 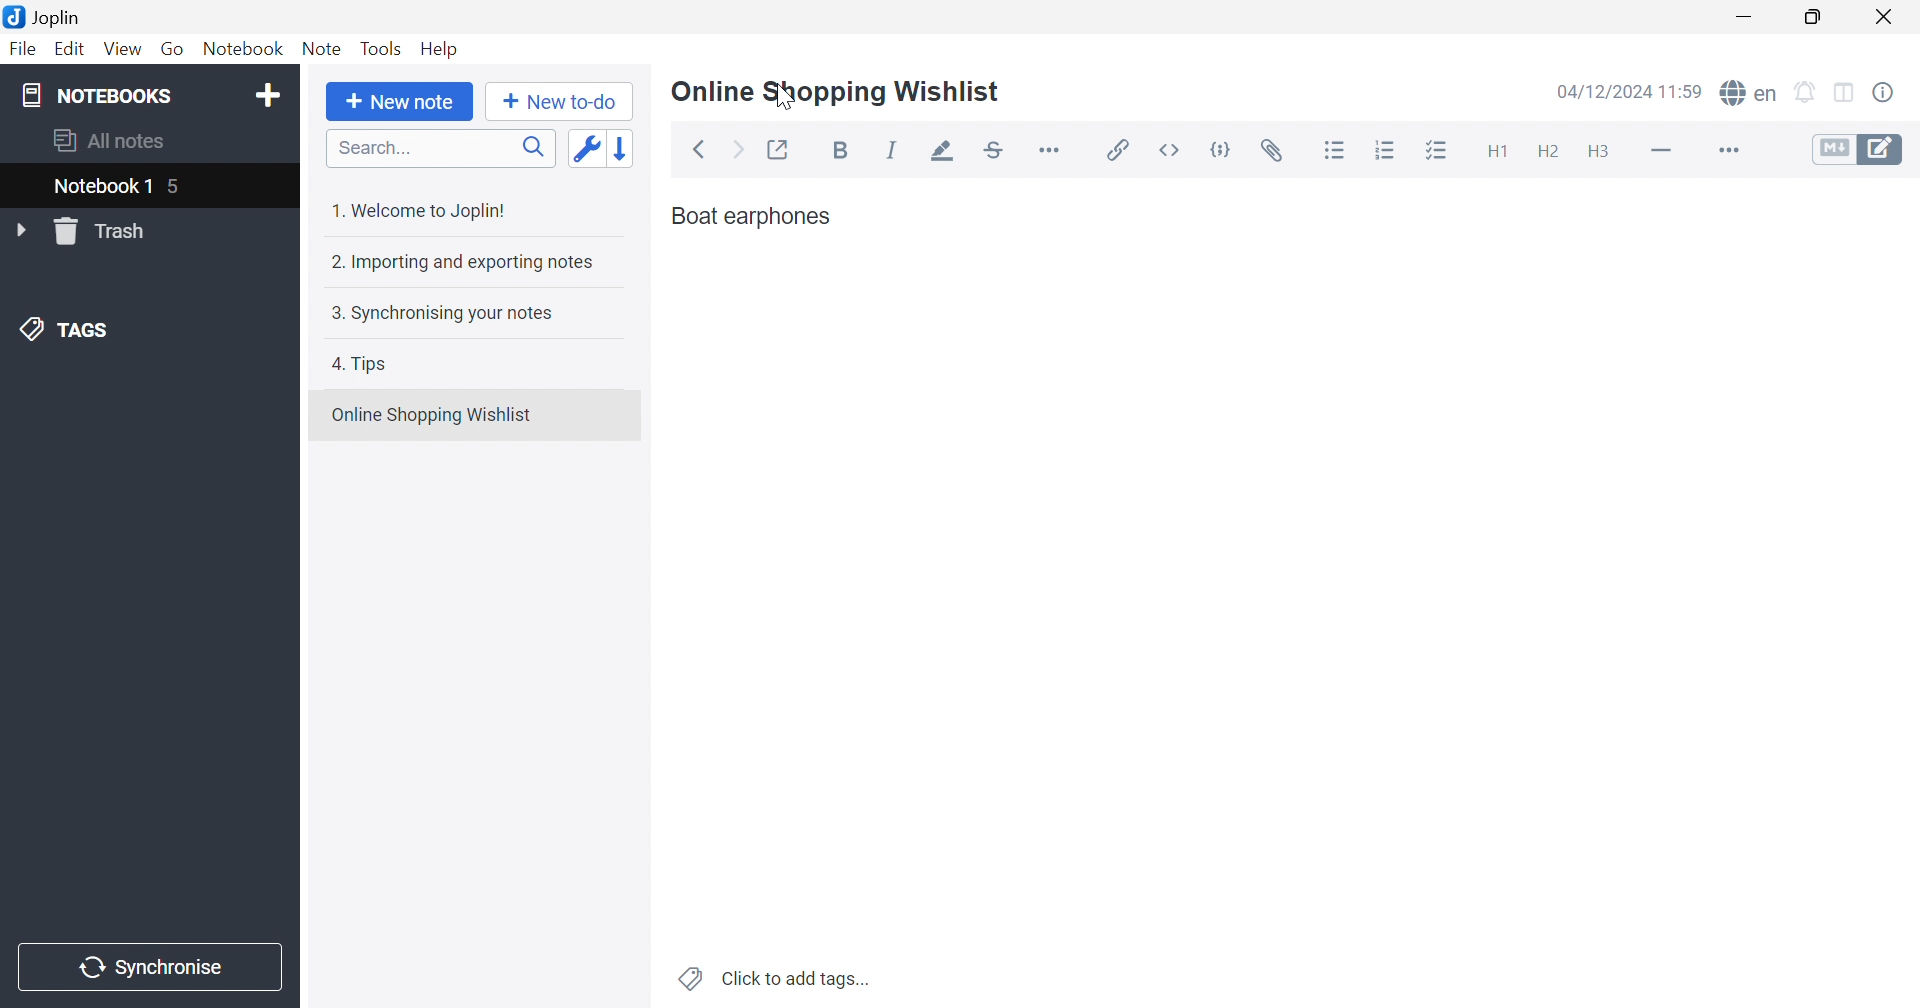 I want to click on Note properties, so click(x=1887, y=90).